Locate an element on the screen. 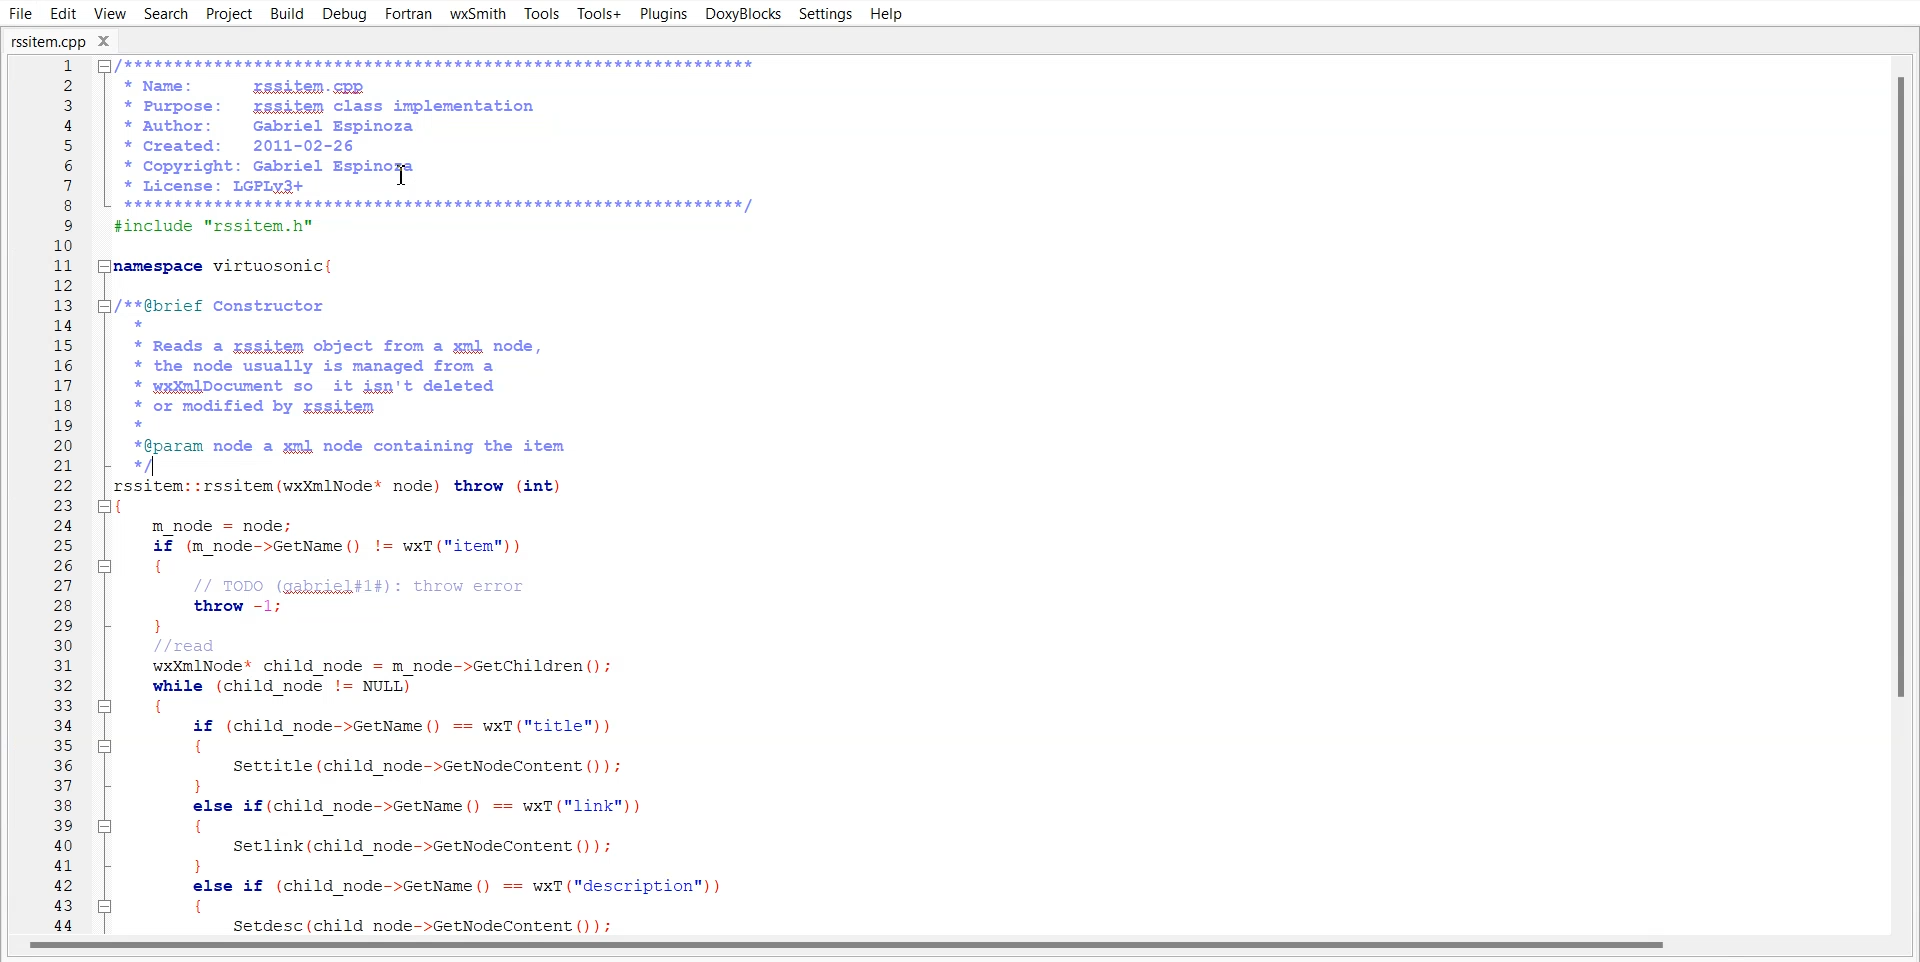 This screenshot has width=1920, height=962. wxSmith is located at coordinates (477, 14).